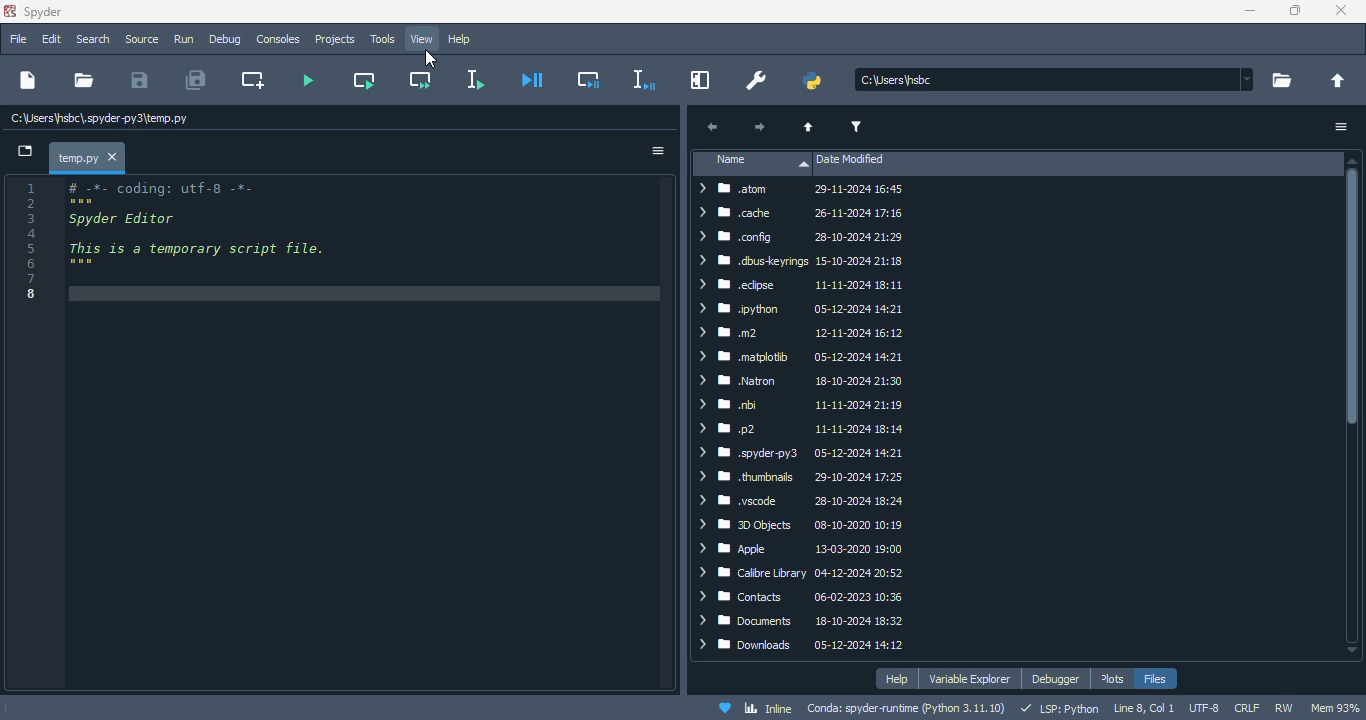 The width and height of the screenshot is (1366, 720). I want to click on open file, so click(83, 79).